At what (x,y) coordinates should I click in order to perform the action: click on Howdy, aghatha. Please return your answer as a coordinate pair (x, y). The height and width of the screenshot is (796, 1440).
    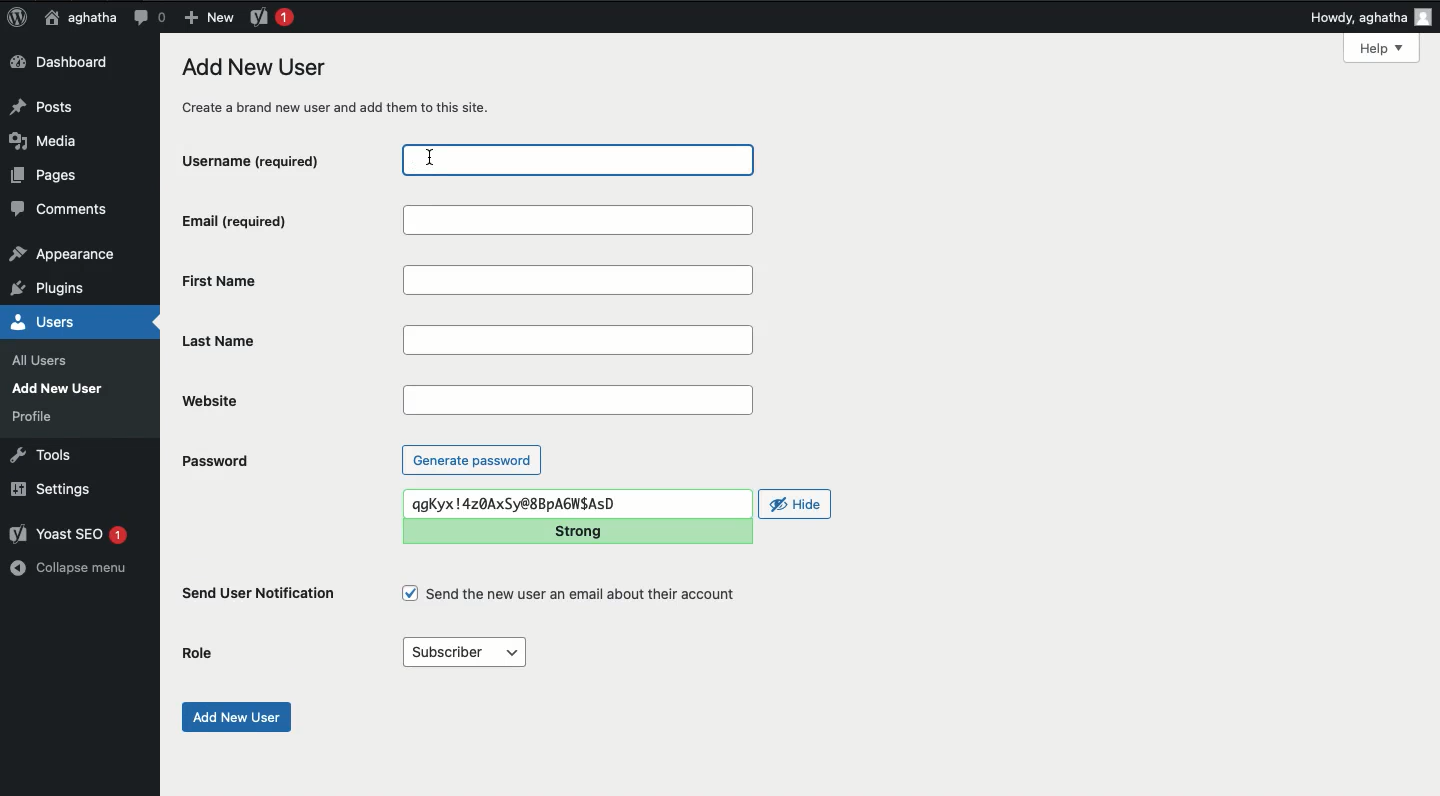
    Looking at the image, I should click on (1371, 17).